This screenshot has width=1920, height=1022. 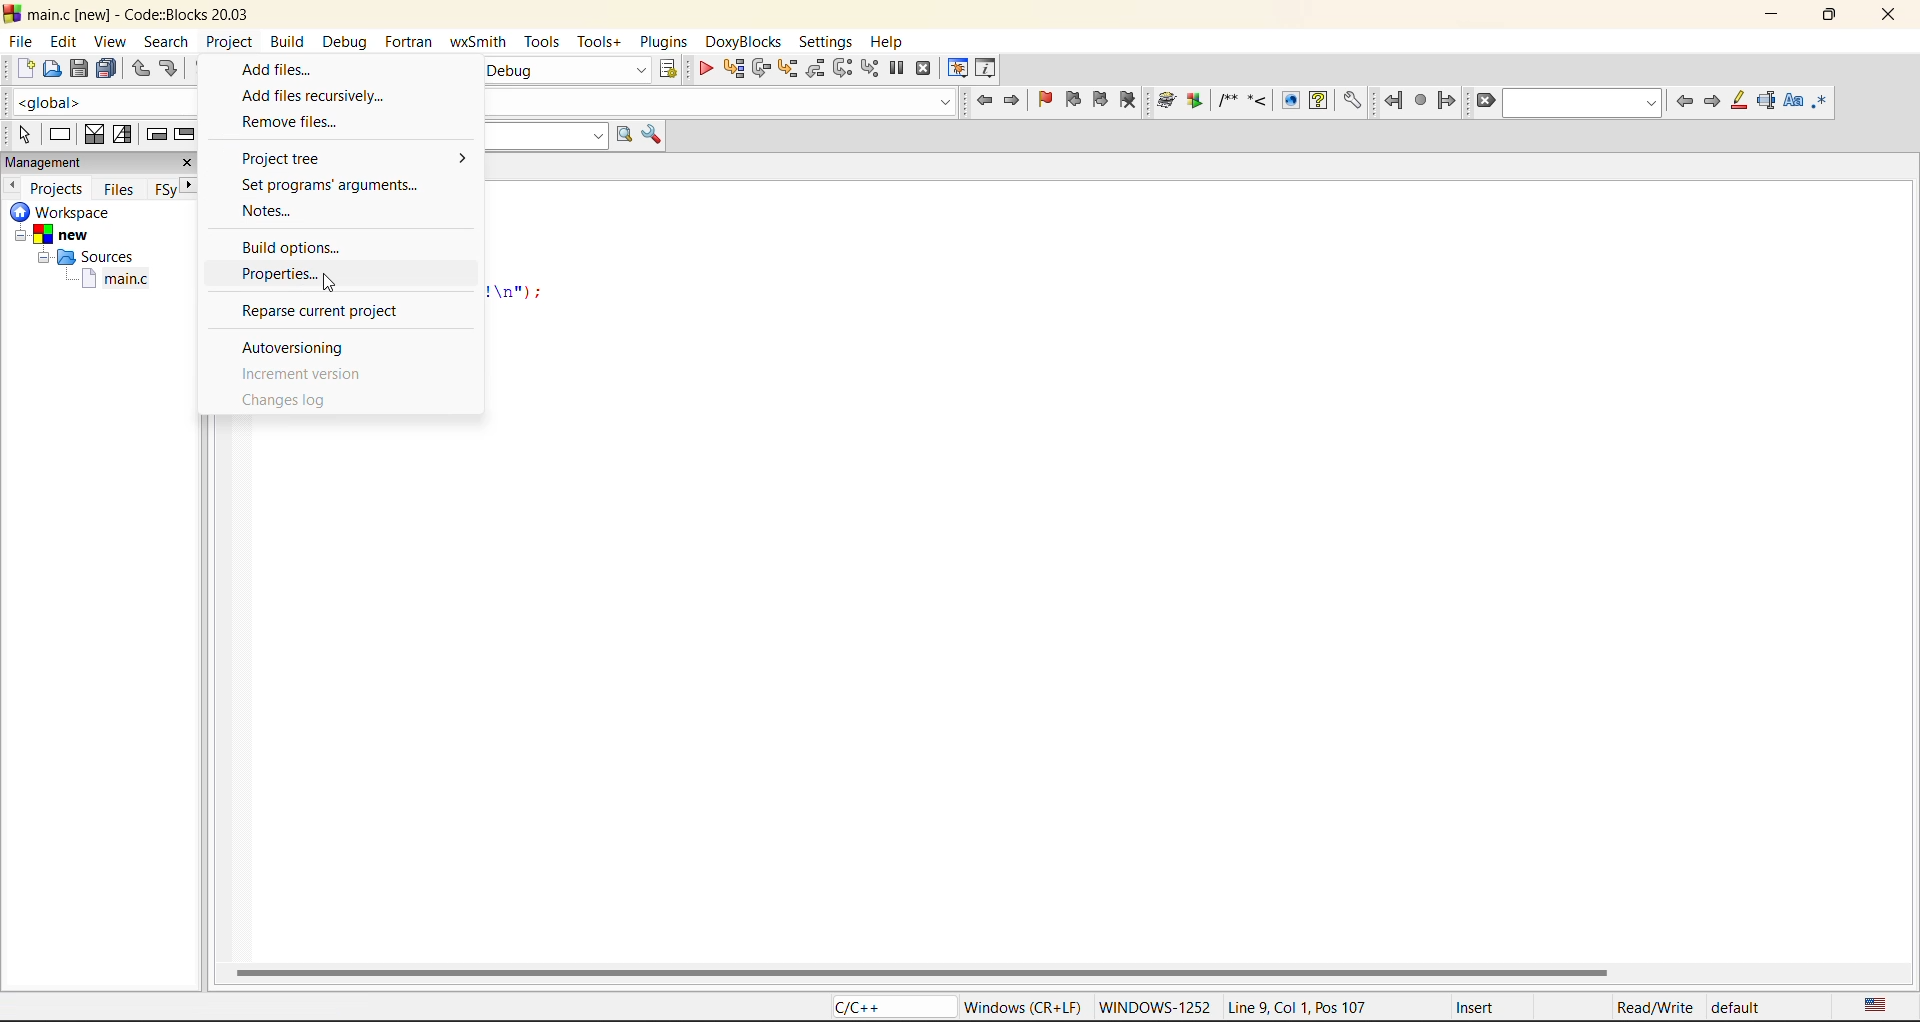 I want to click on <global>, so click(x=104, y=100).